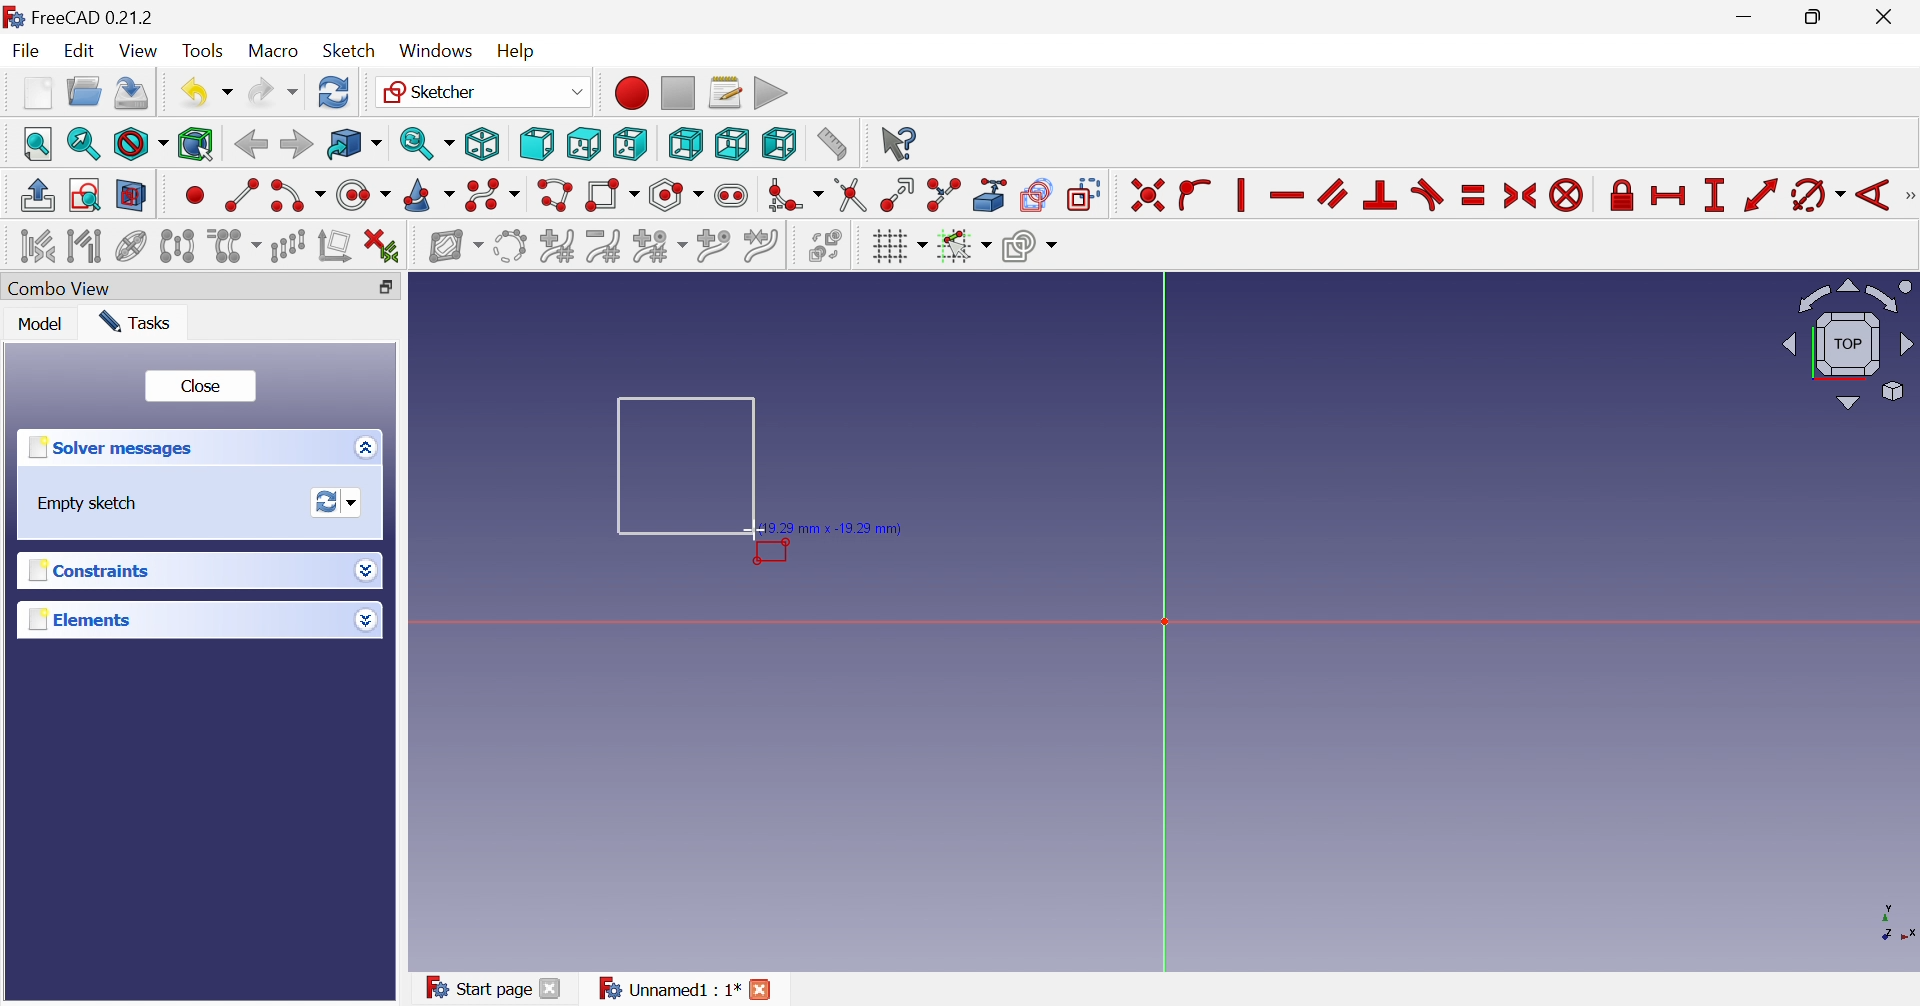  I want to click on Macro, so click(272, 52).